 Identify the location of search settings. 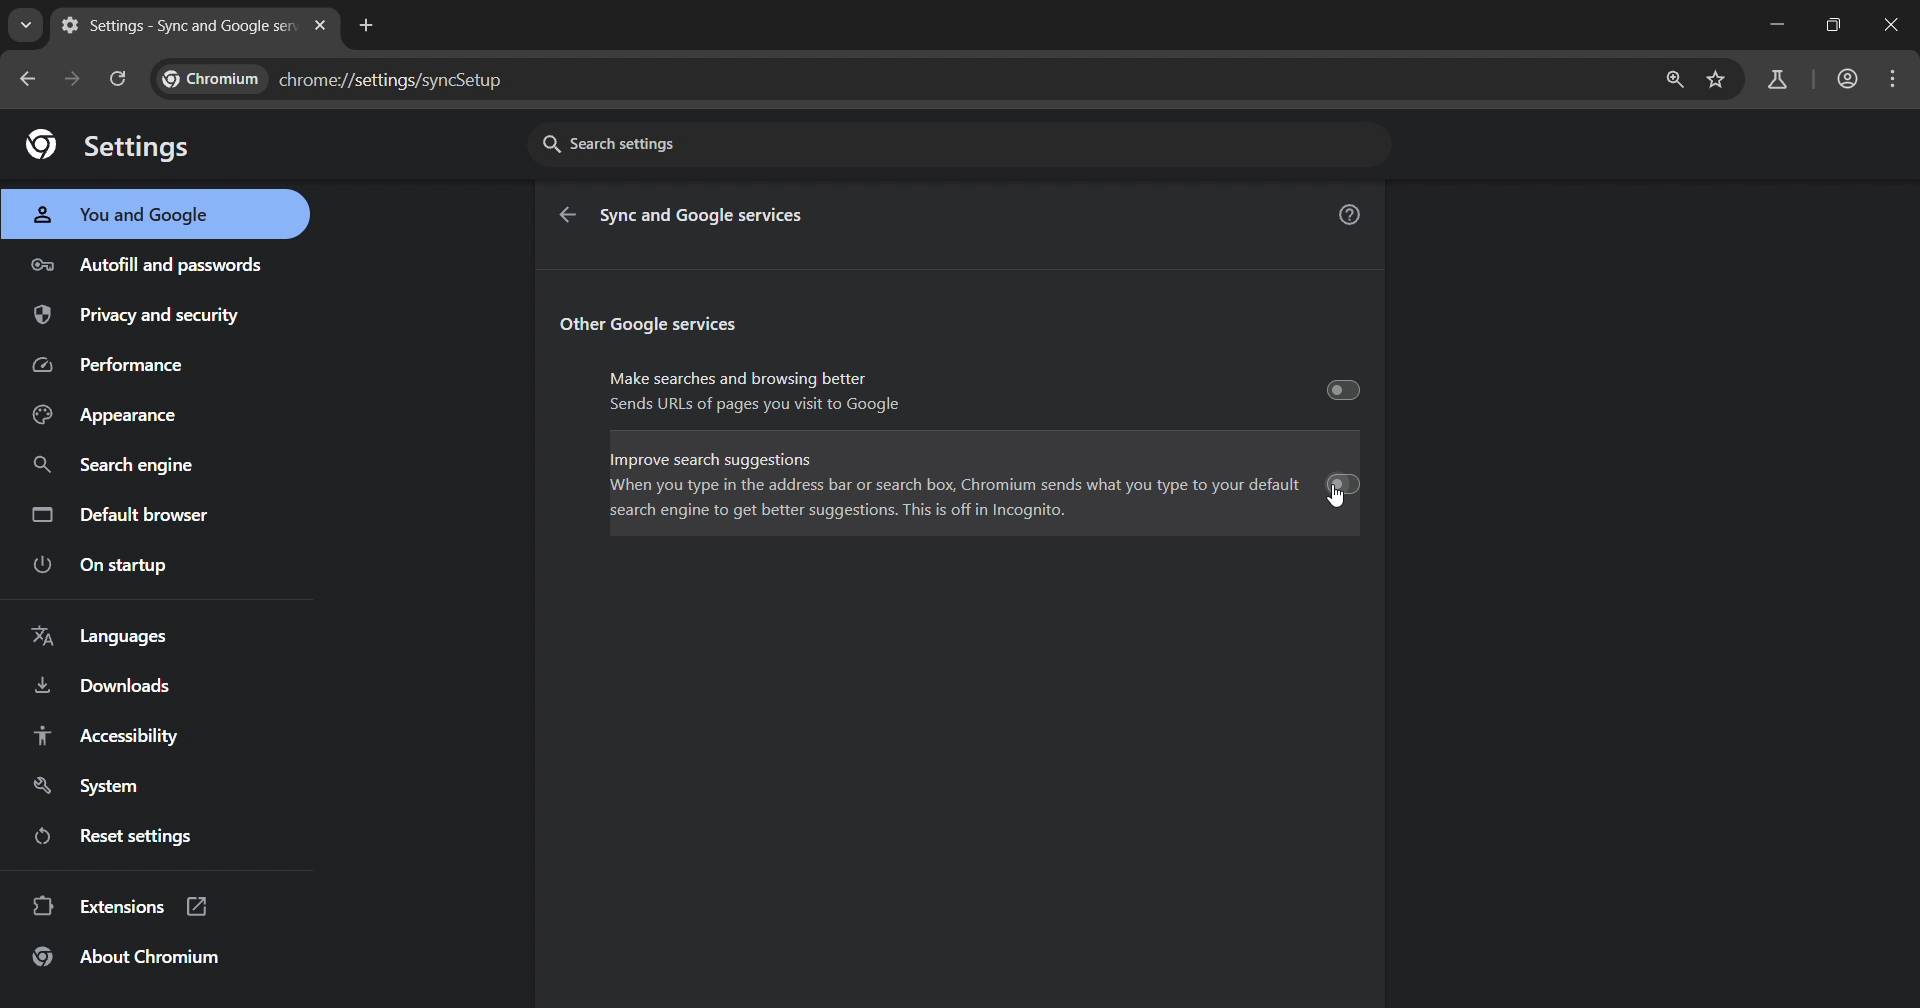
(832, 145).